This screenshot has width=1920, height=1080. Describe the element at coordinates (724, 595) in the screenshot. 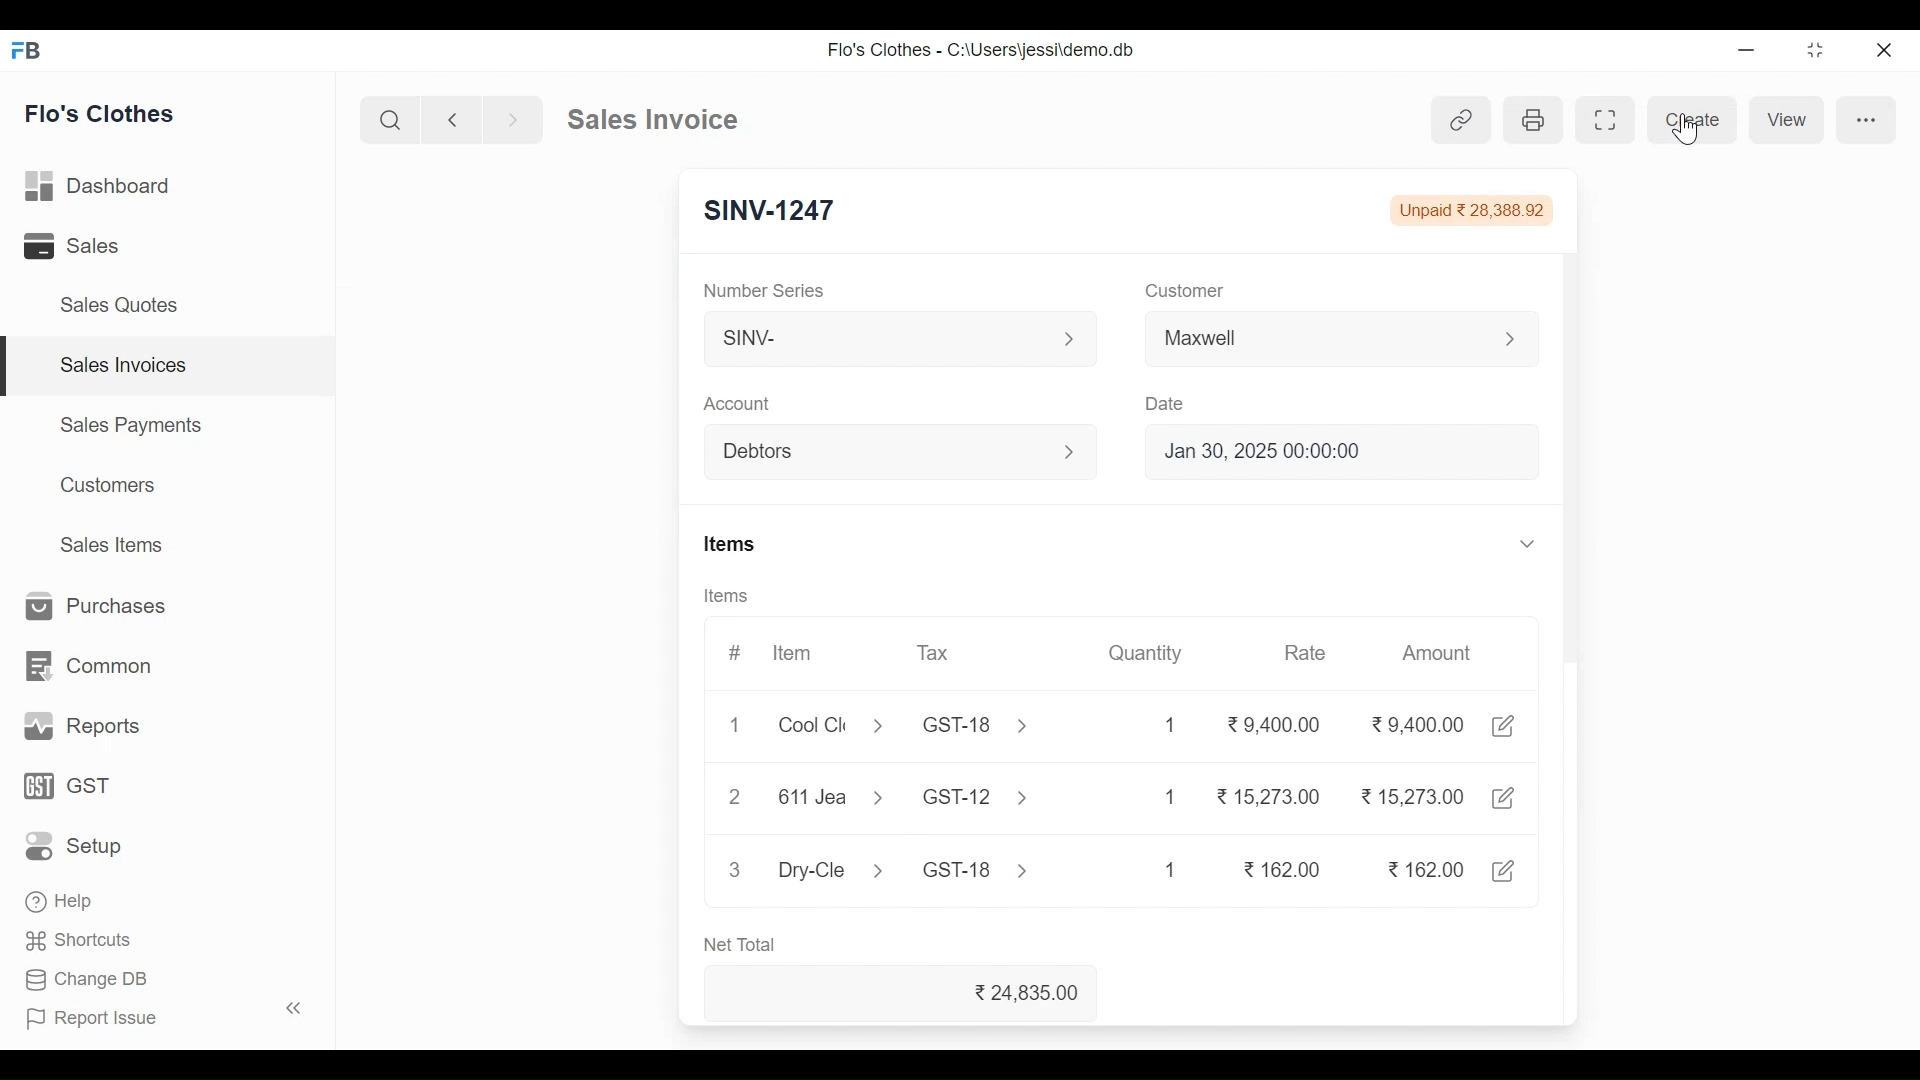

I see `Items` at that location.